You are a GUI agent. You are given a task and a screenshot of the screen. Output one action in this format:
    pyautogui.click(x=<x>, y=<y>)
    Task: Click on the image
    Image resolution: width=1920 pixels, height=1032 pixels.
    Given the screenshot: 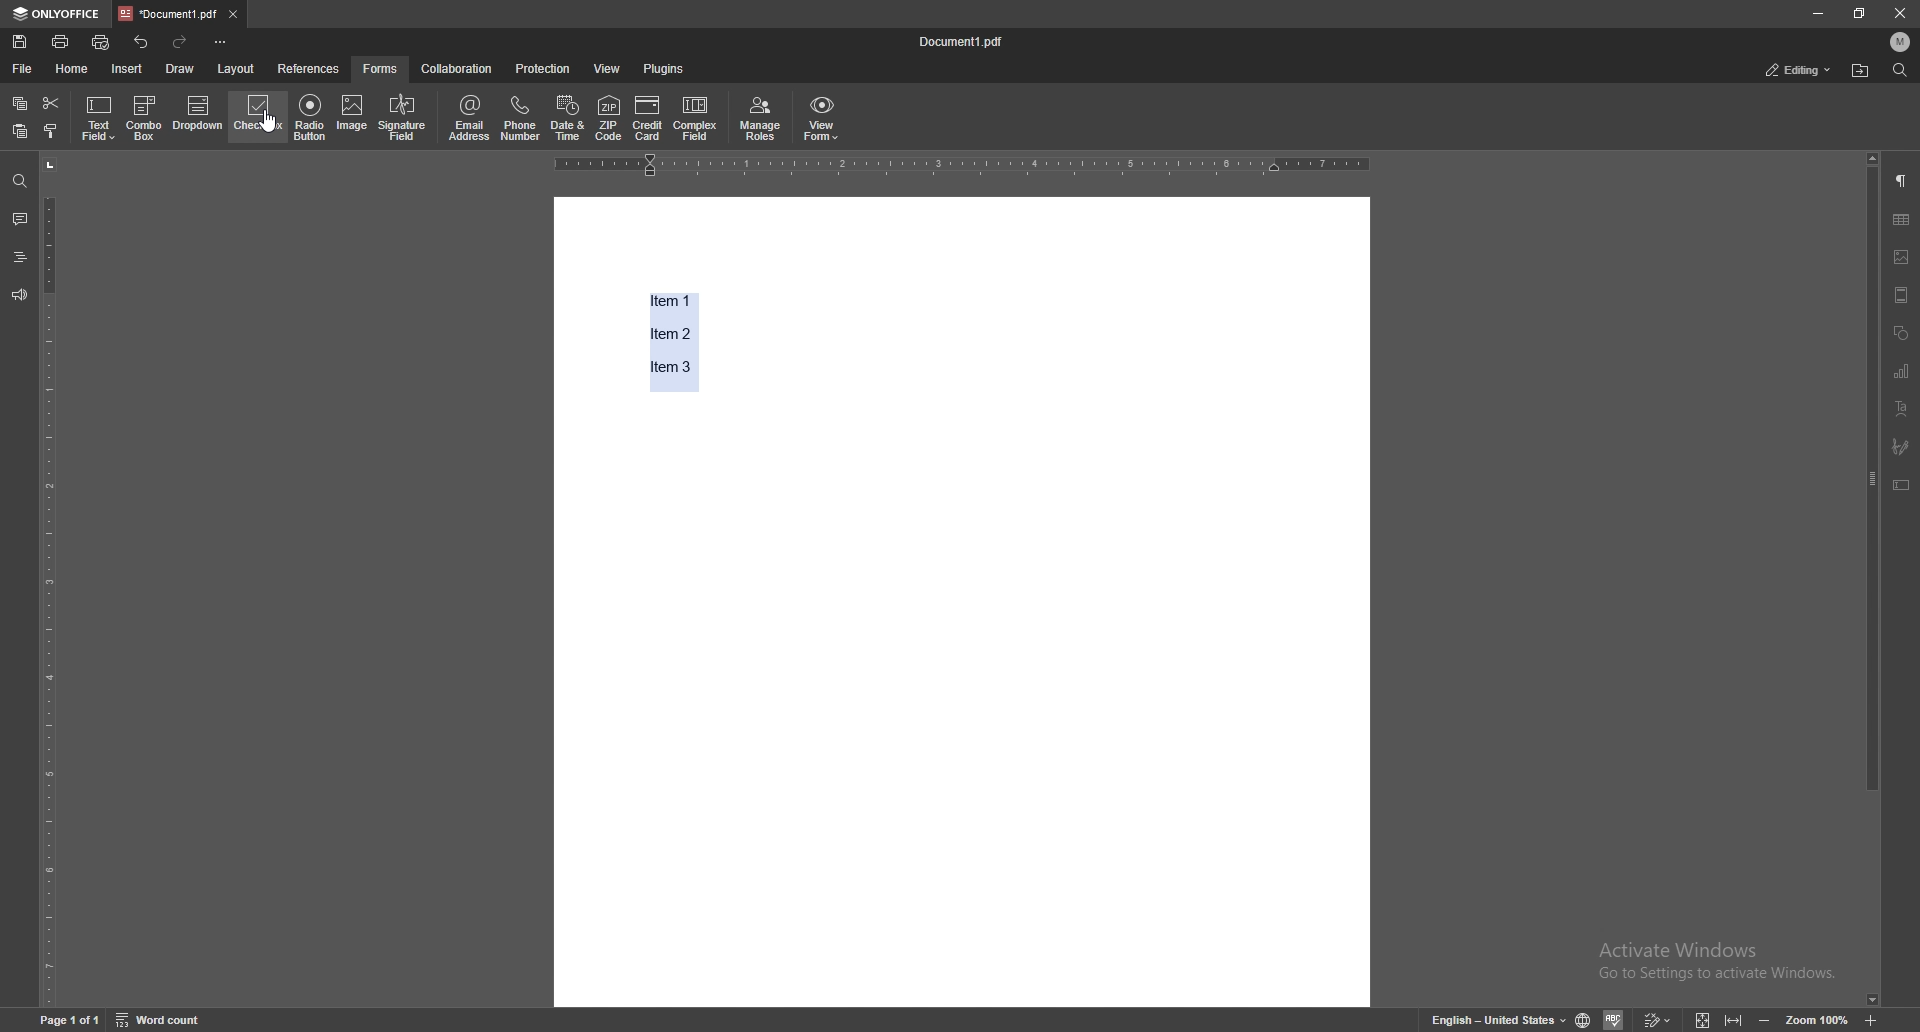 What is the action you would take?
    pyautogui.click(x=353, y=116)
    